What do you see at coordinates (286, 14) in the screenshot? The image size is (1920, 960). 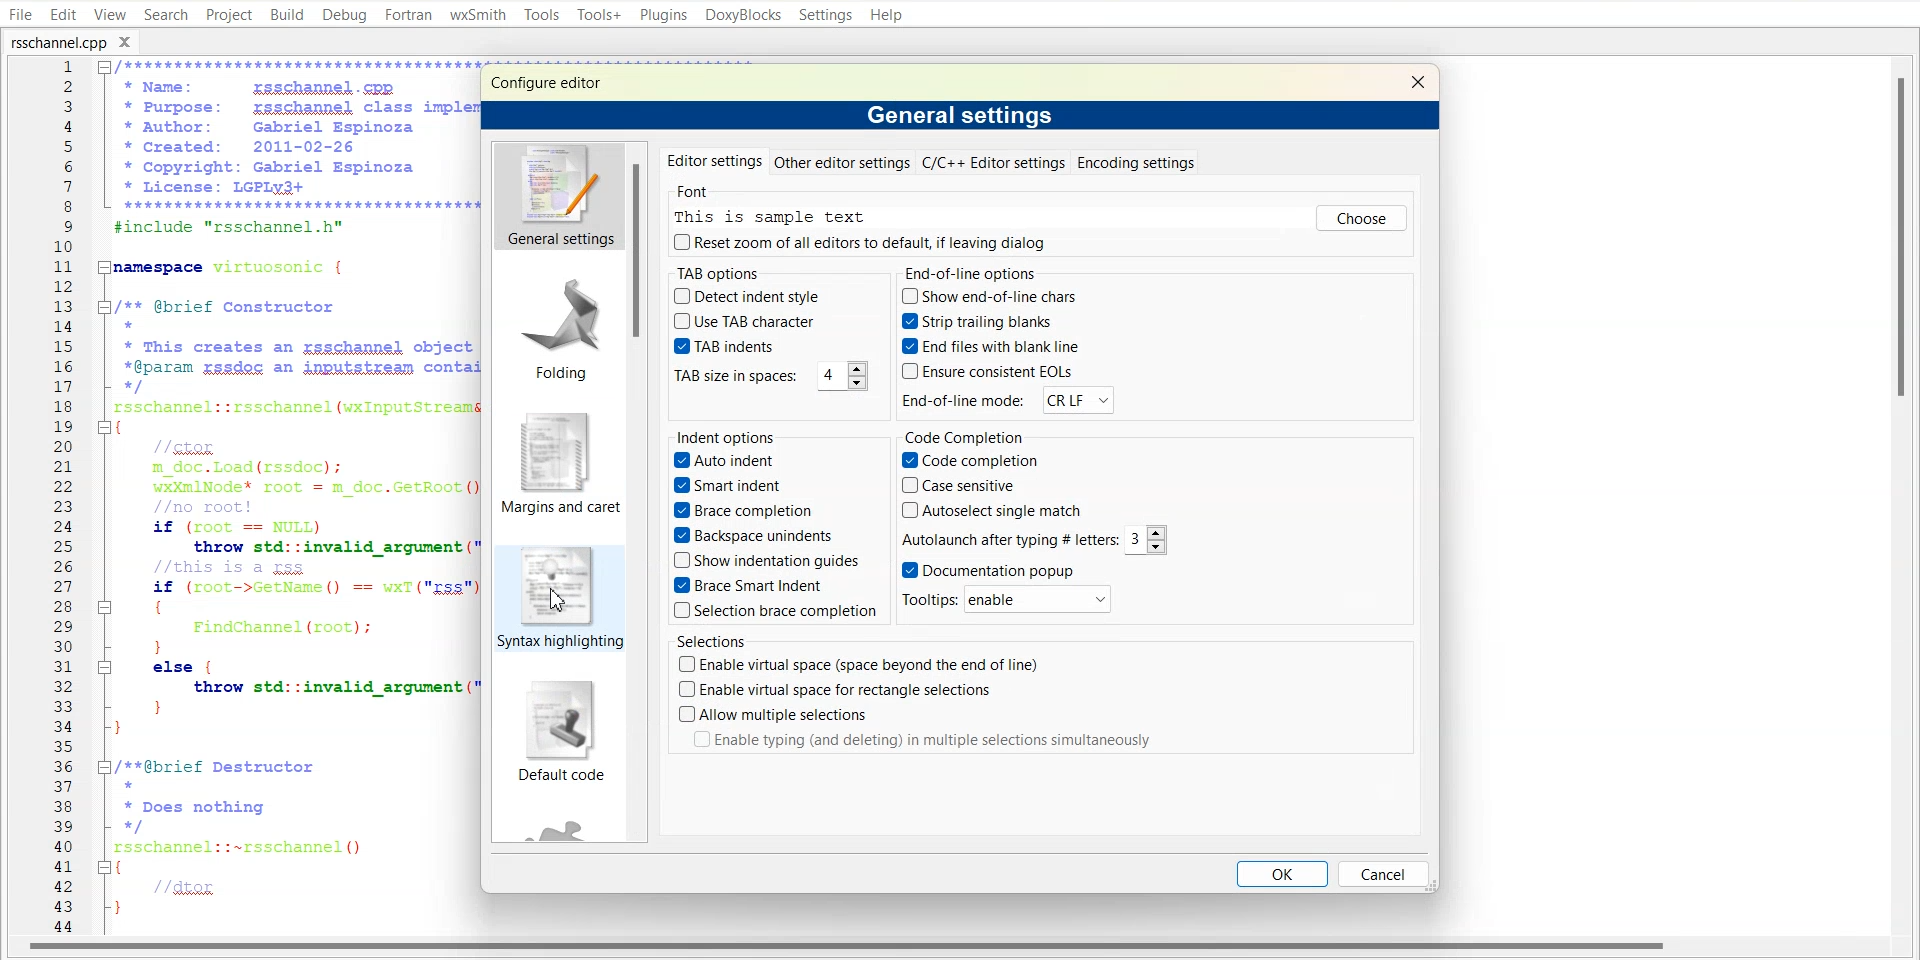 I see `Build` at bounding box center [286, 14].